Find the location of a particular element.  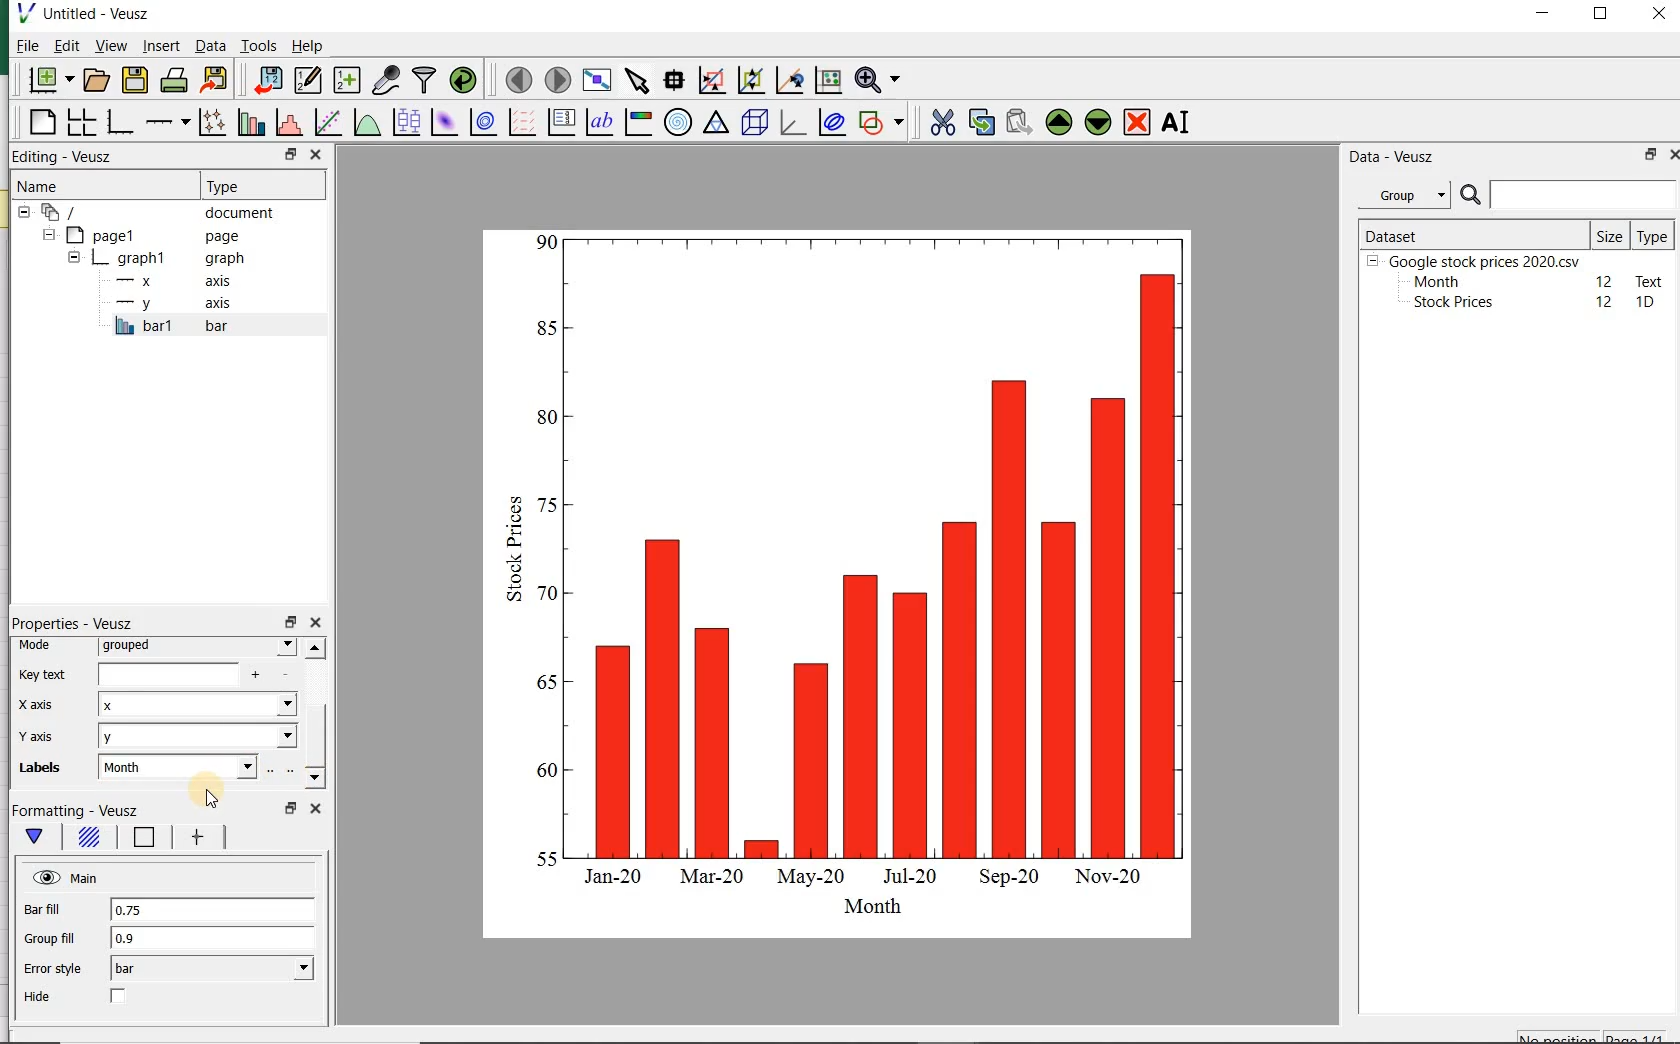

input field is located at coordinates (169, 673).